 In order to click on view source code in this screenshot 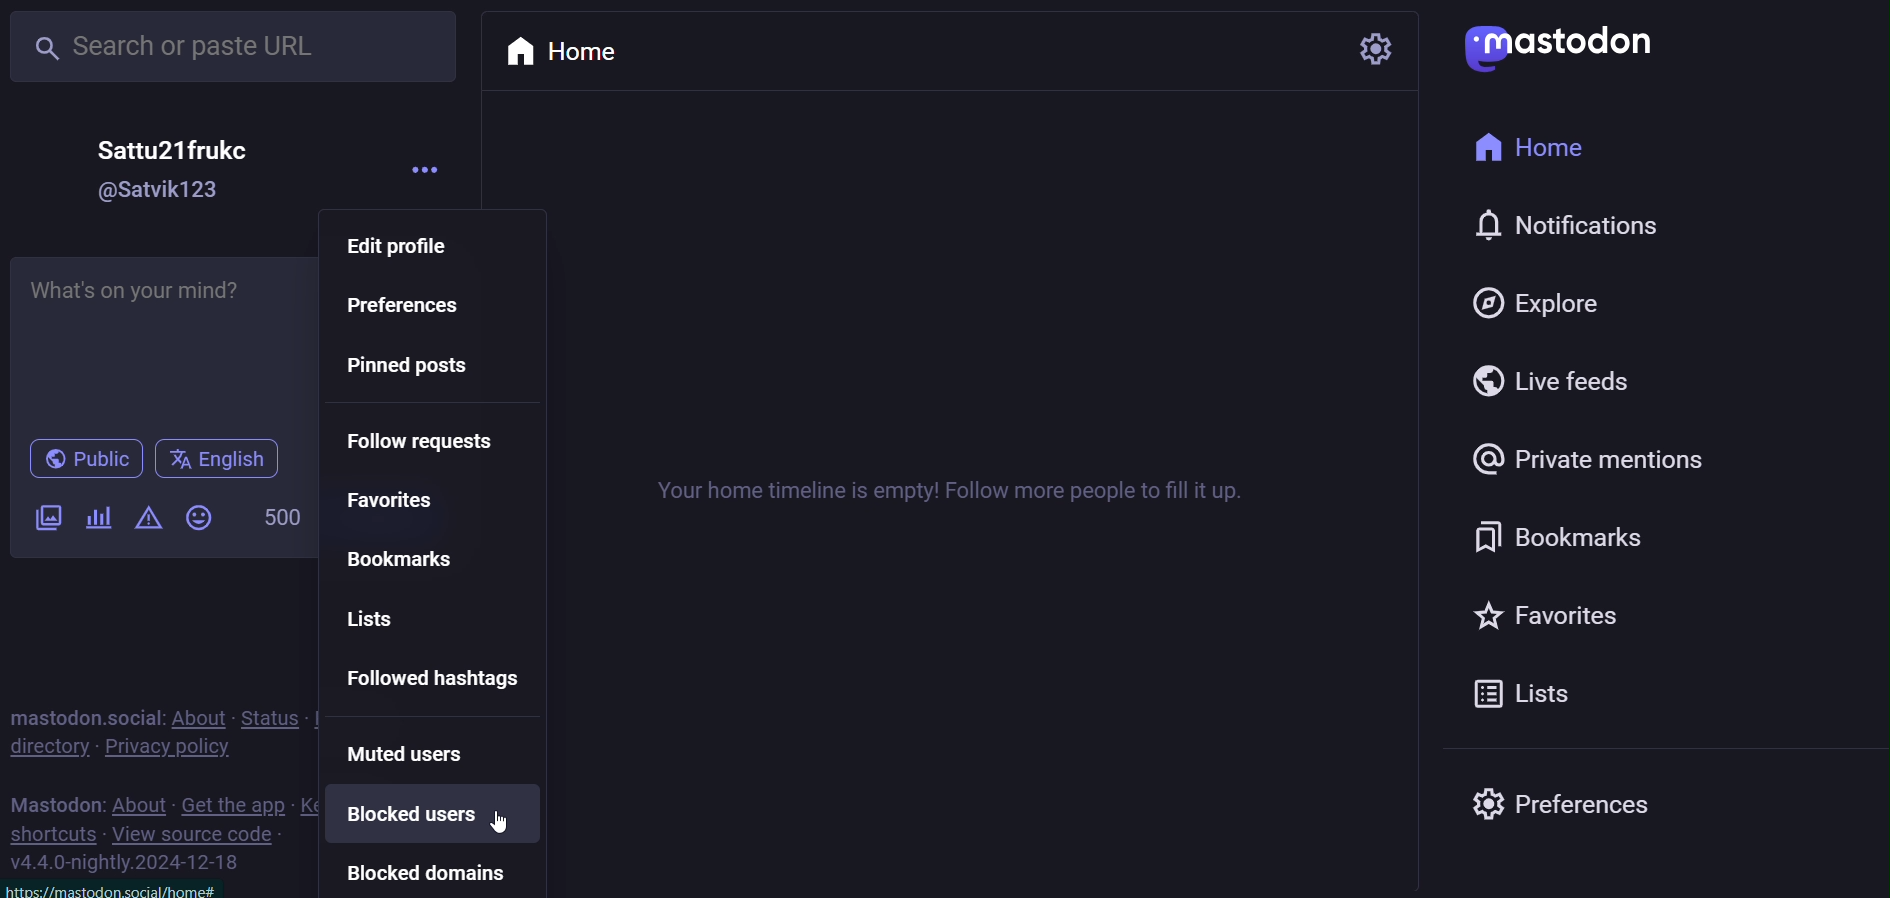, I will do `click(202, 834)`.